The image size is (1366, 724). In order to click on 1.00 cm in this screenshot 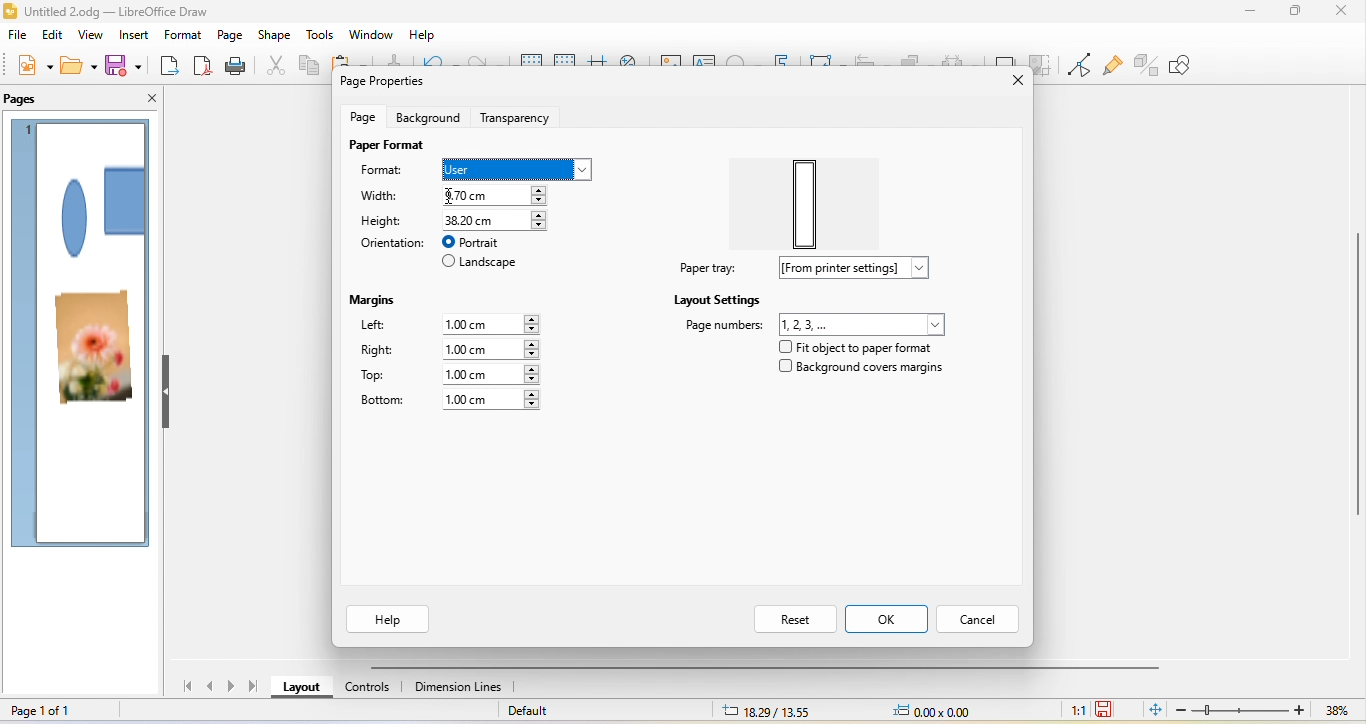, I will do `click(493, 373)`.